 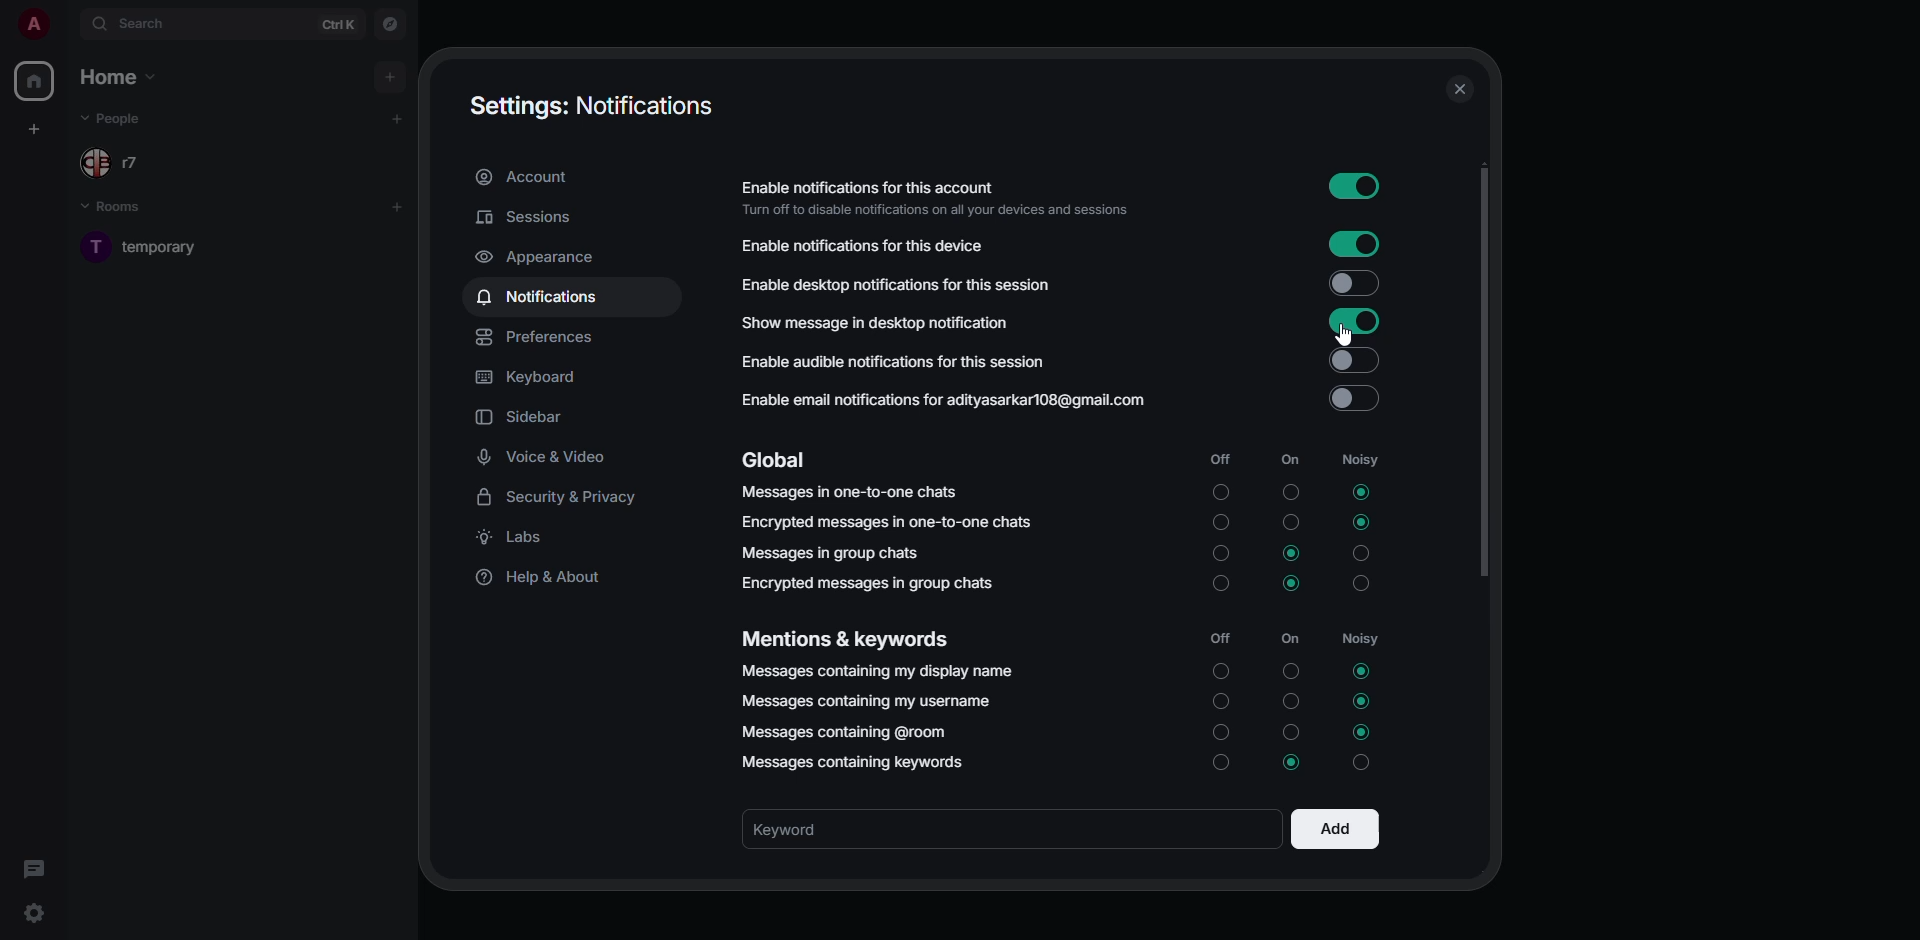 I want to click on selected, so click(x=1364, y=699).